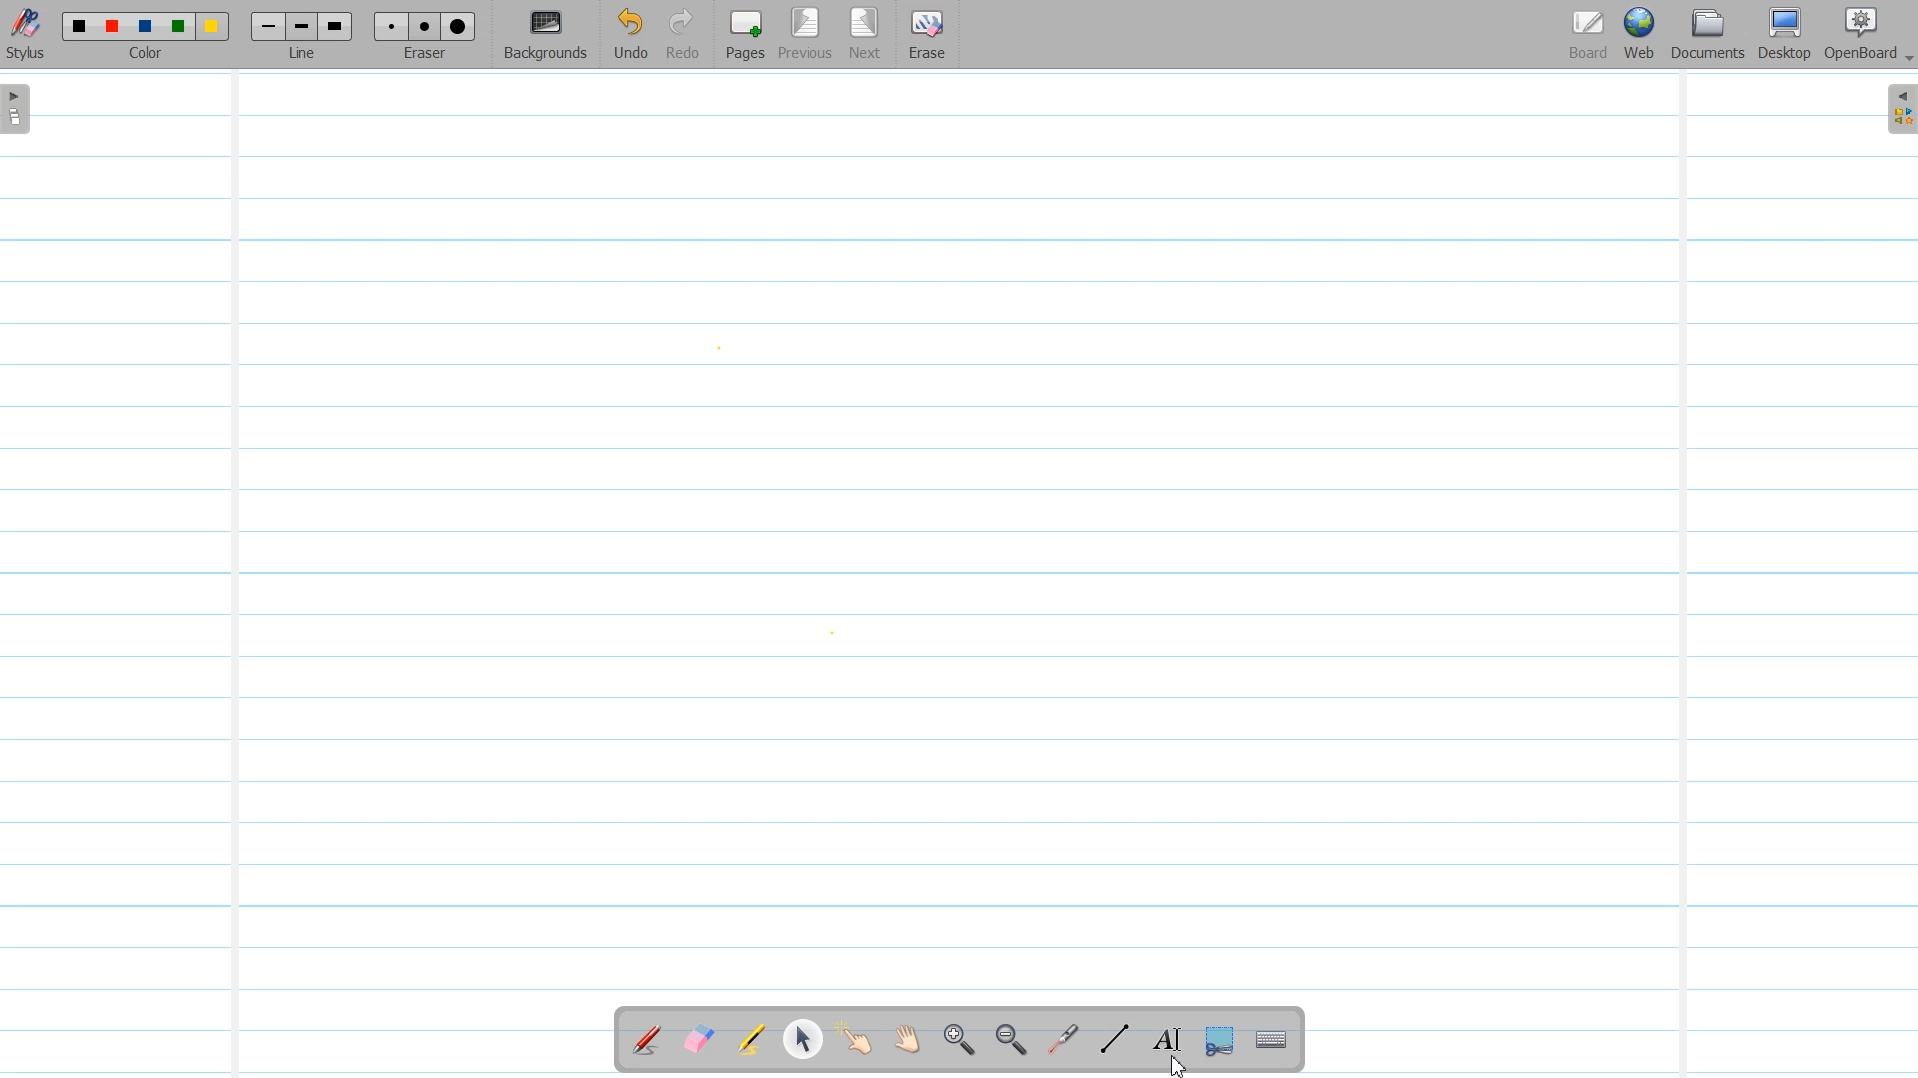 This screenshot has width=1918, height=1078. Describe the element at coordinates (701, 1041) in the screenshot. I see `Erase Annotation` at that location.